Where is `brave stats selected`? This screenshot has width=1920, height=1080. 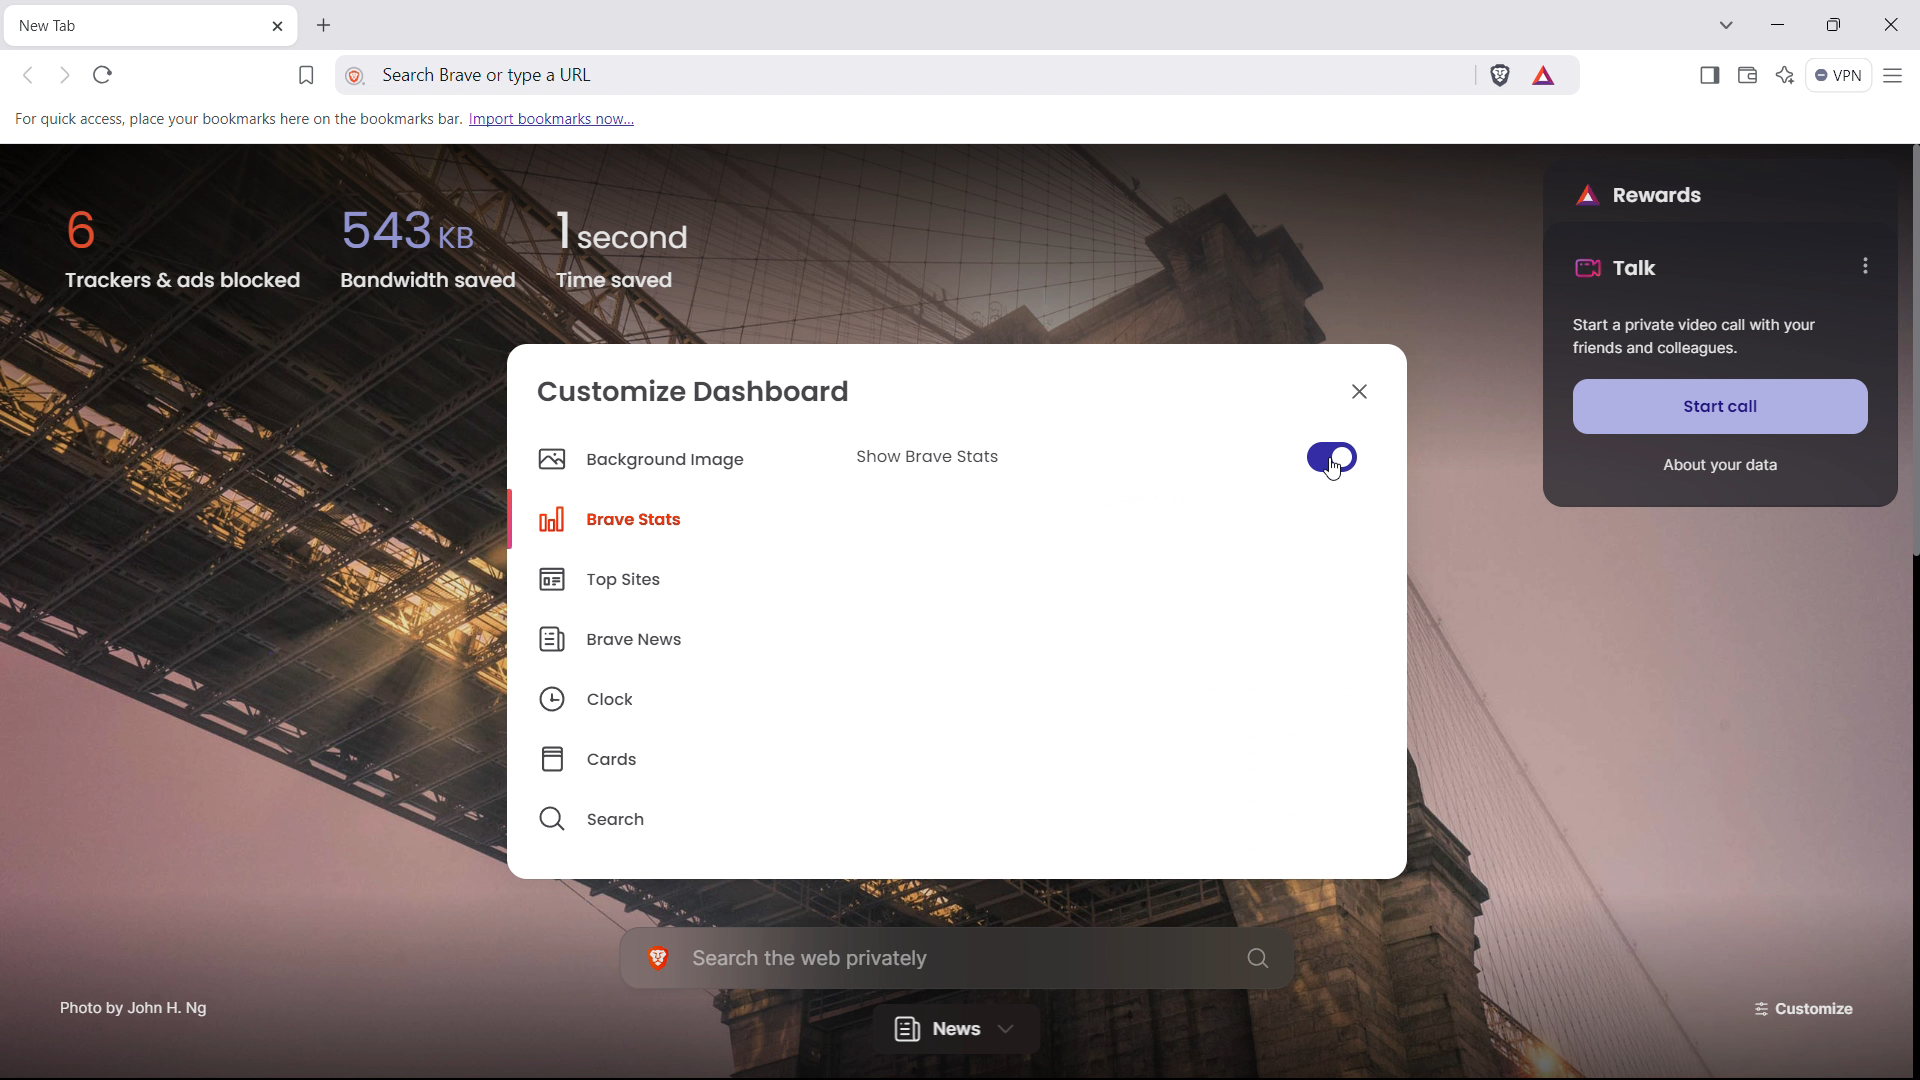 brave stats selected is located at coordinates (656, 518).